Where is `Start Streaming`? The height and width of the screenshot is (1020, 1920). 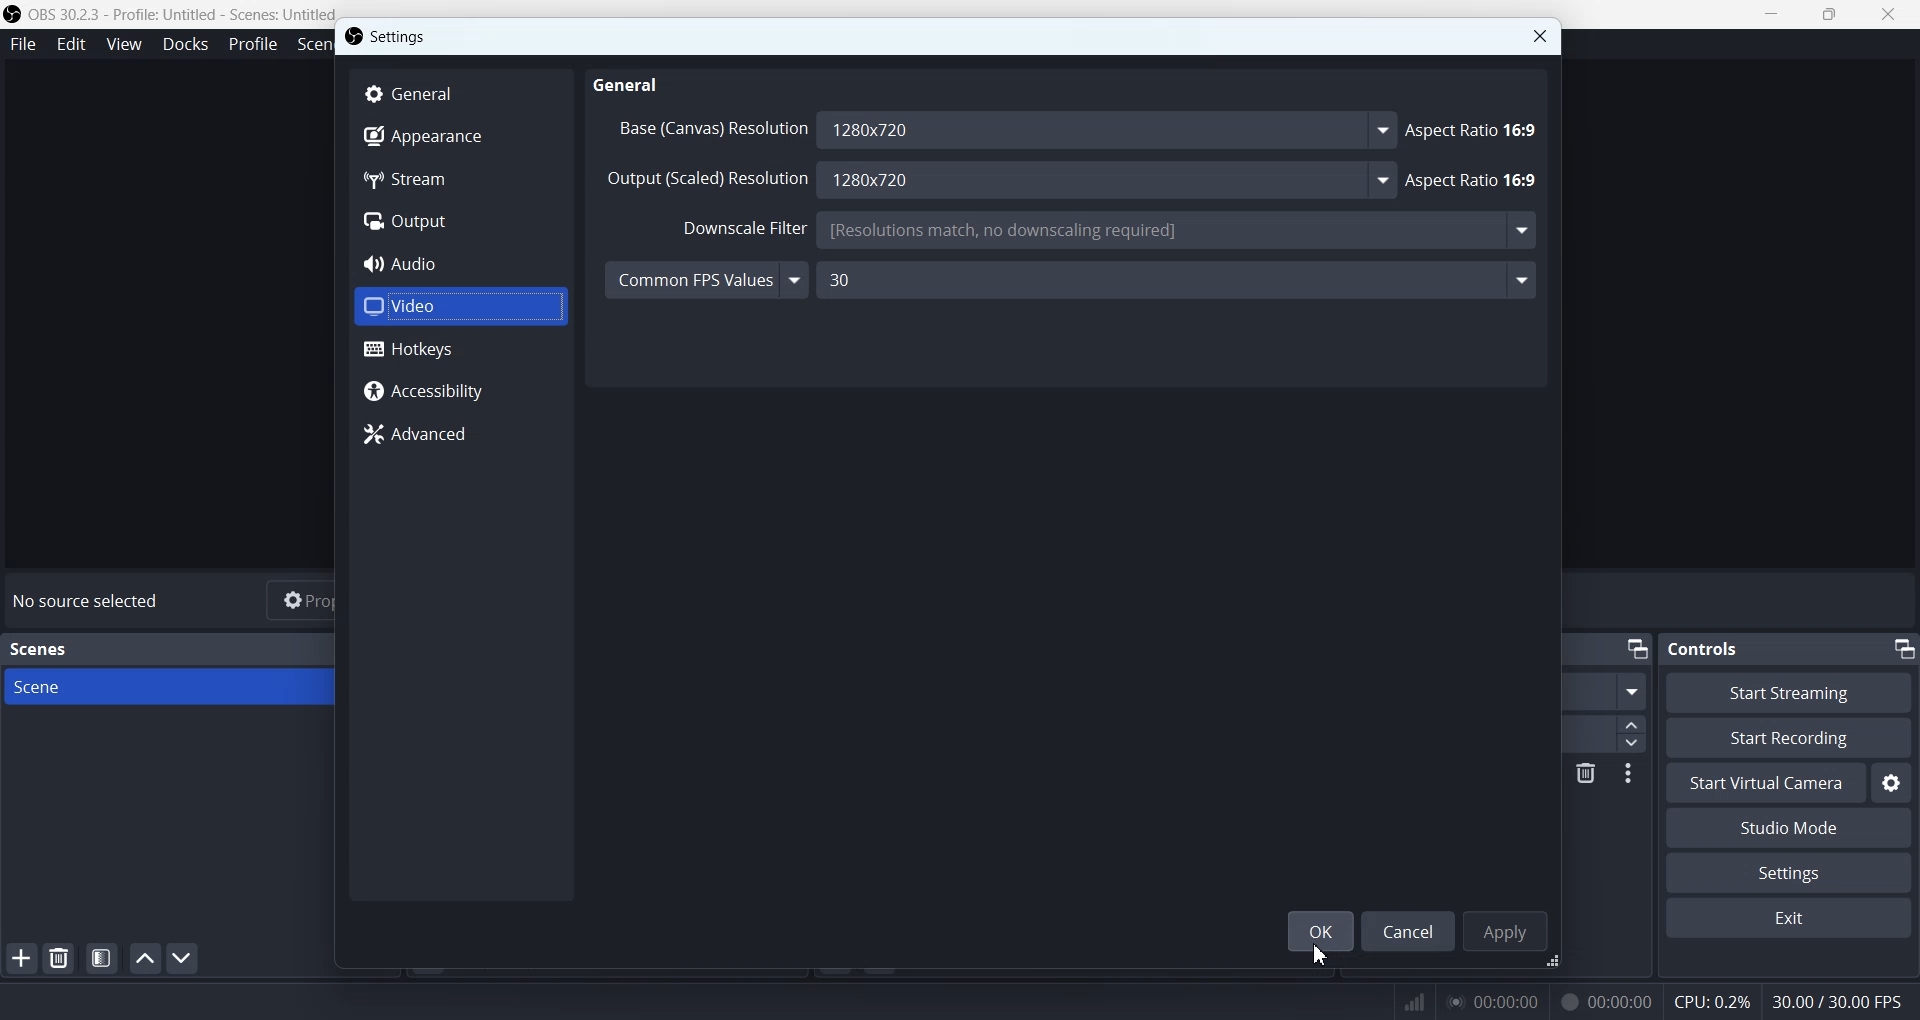
Start Streaming is located at coordinates (1787, 692).